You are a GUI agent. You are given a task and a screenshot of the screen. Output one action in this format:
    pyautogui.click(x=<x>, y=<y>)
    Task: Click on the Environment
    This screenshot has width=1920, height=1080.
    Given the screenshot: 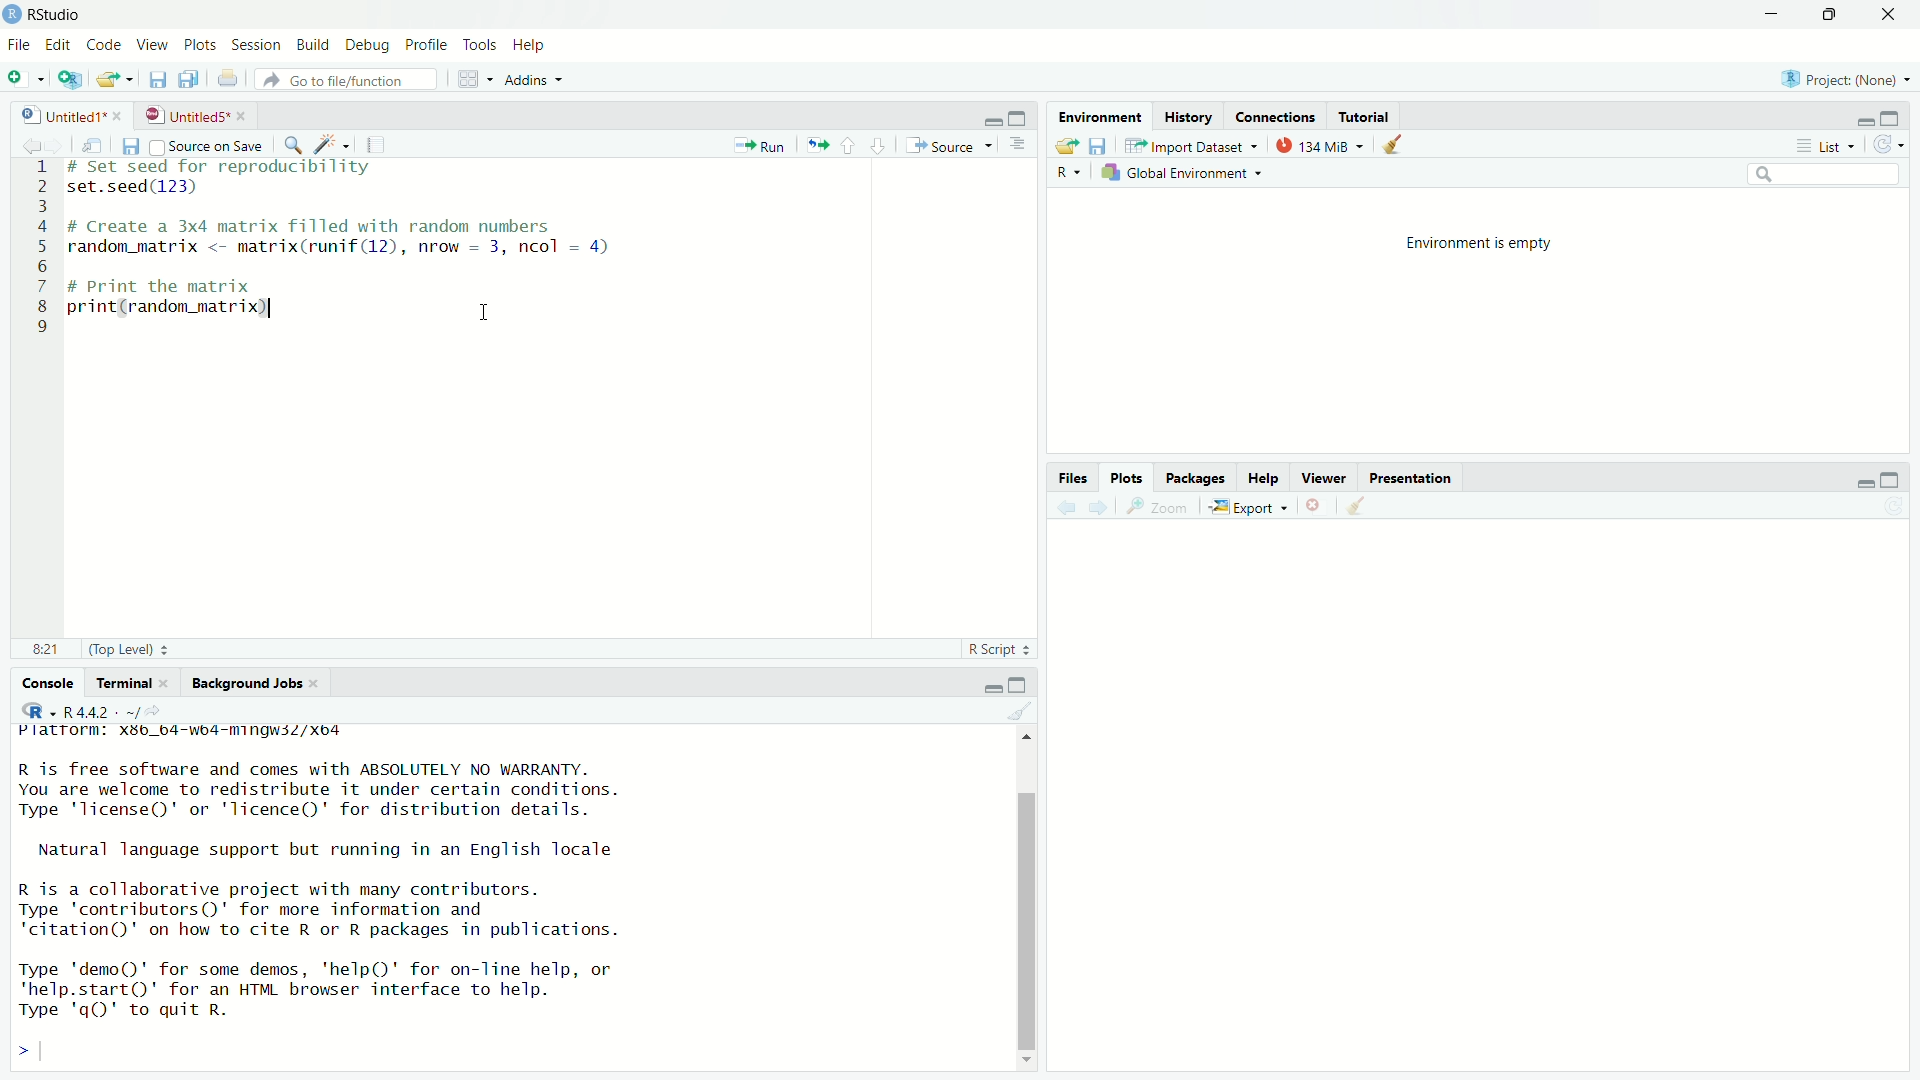 What is the action you would take?
    pyautogui.click(x=1100, y=116)
    